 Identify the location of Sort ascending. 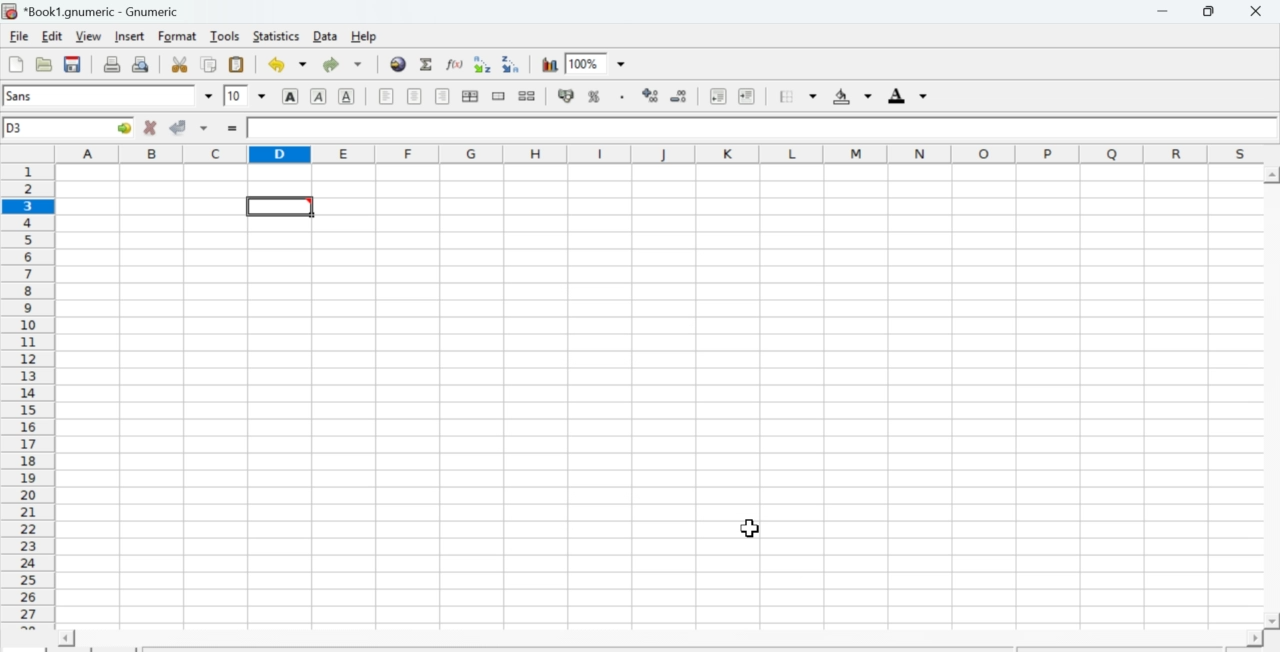
(482, 65).